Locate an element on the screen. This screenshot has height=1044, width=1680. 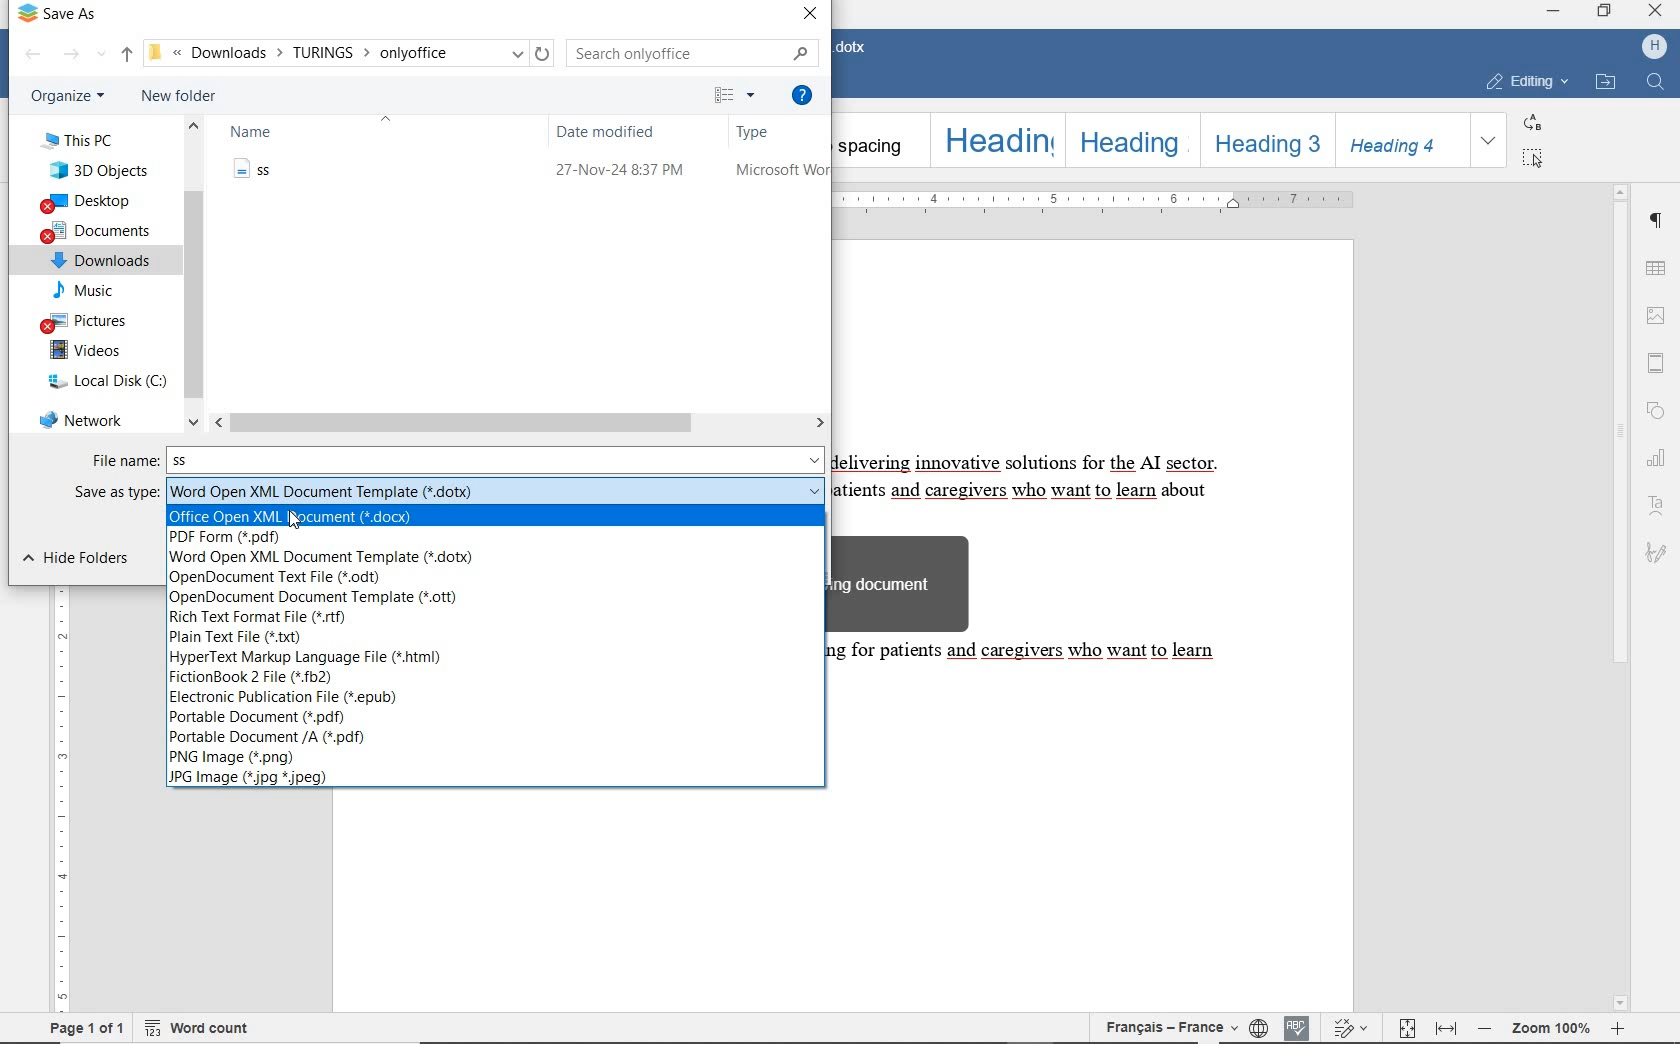
FILE NAME is located at coordinates (123, 461).